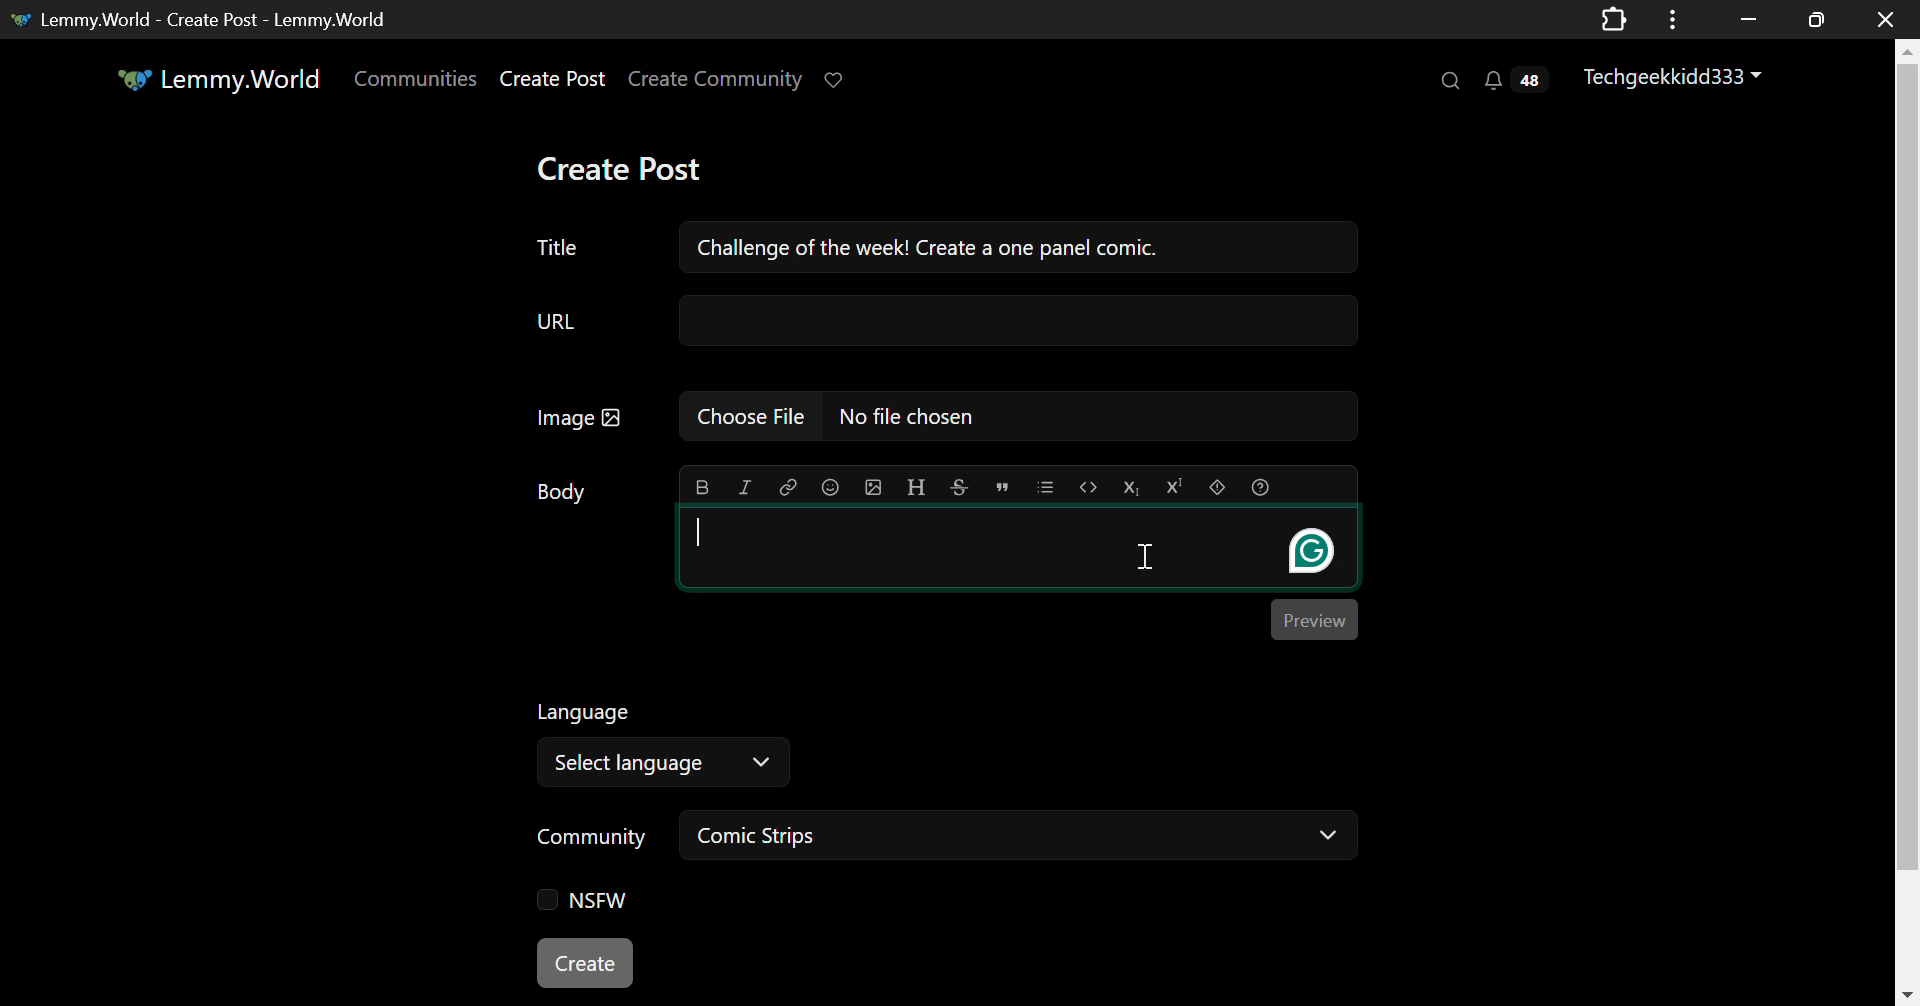 The image size is (1920, 1006). Describe the element at coordinates (662, 764) in the screenshot. I see `Select Language` at that location.